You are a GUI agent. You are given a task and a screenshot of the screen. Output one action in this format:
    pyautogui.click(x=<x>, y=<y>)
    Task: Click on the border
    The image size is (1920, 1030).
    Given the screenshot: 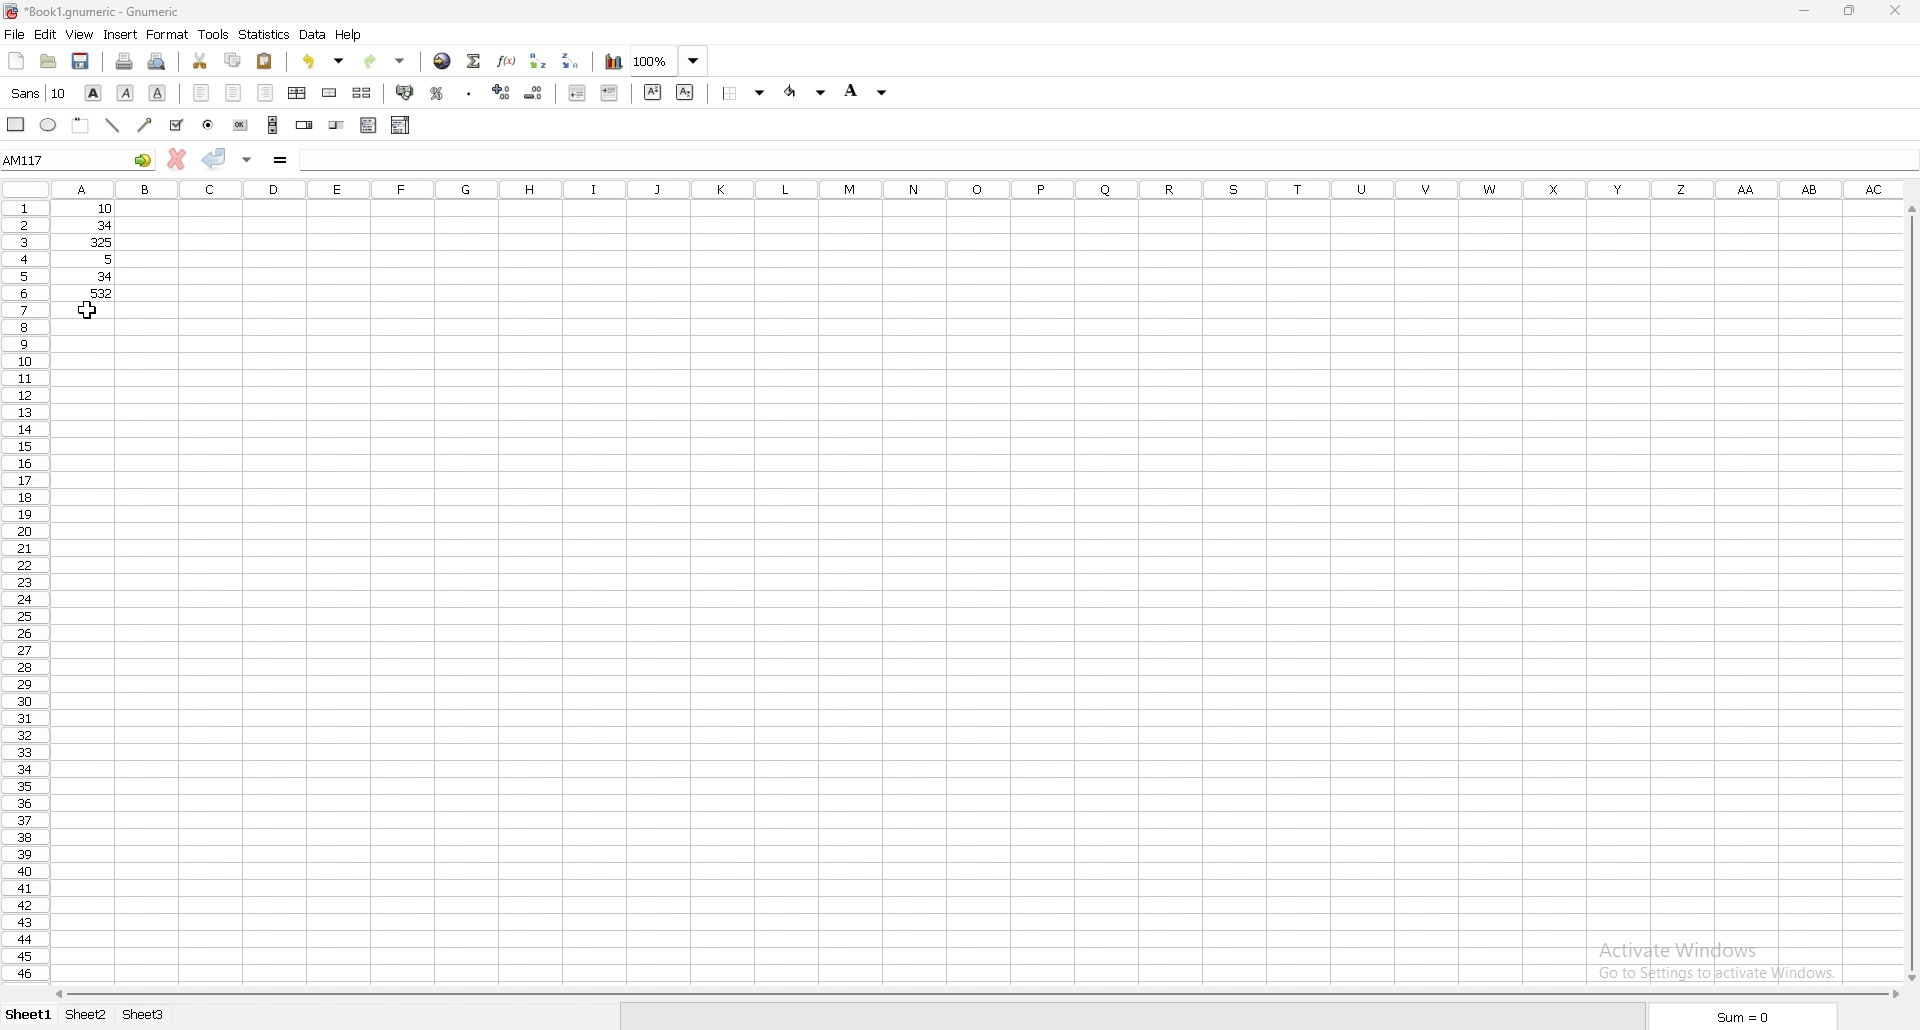 What is the action you would take?
    pyautogui.click(x=743, y=92)
    